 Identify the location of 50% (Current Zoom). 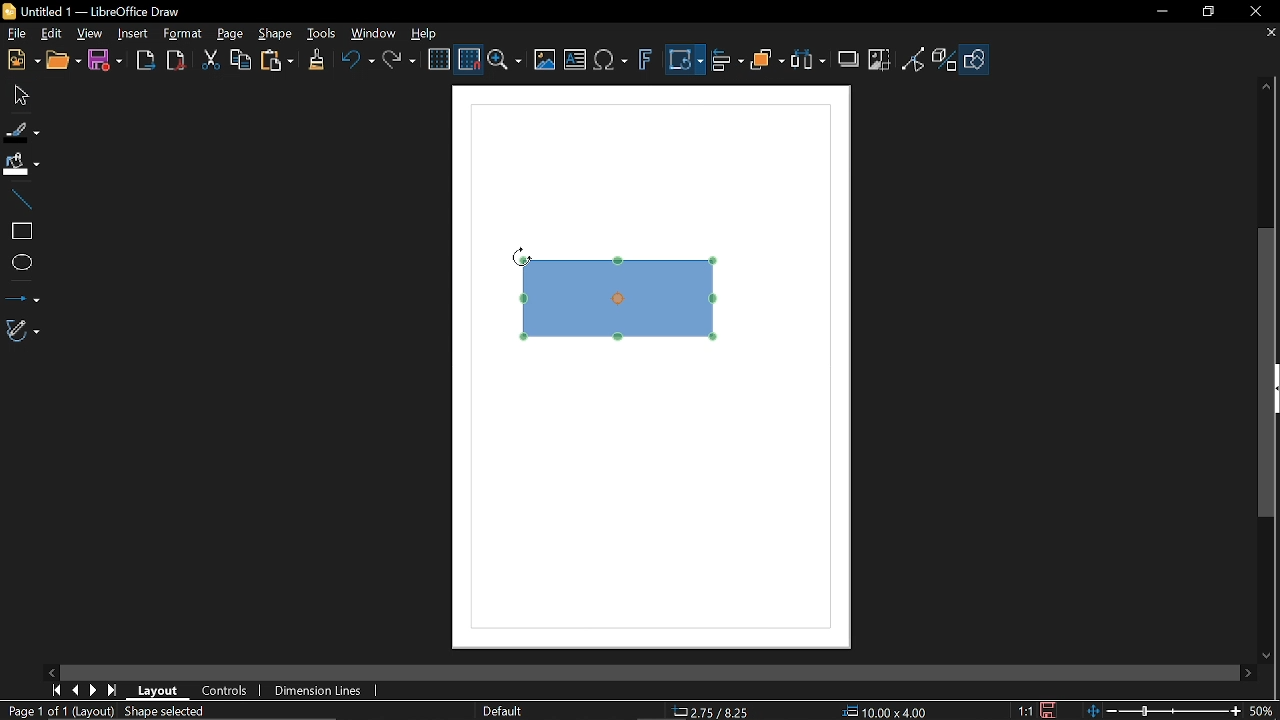
(1265, 709).